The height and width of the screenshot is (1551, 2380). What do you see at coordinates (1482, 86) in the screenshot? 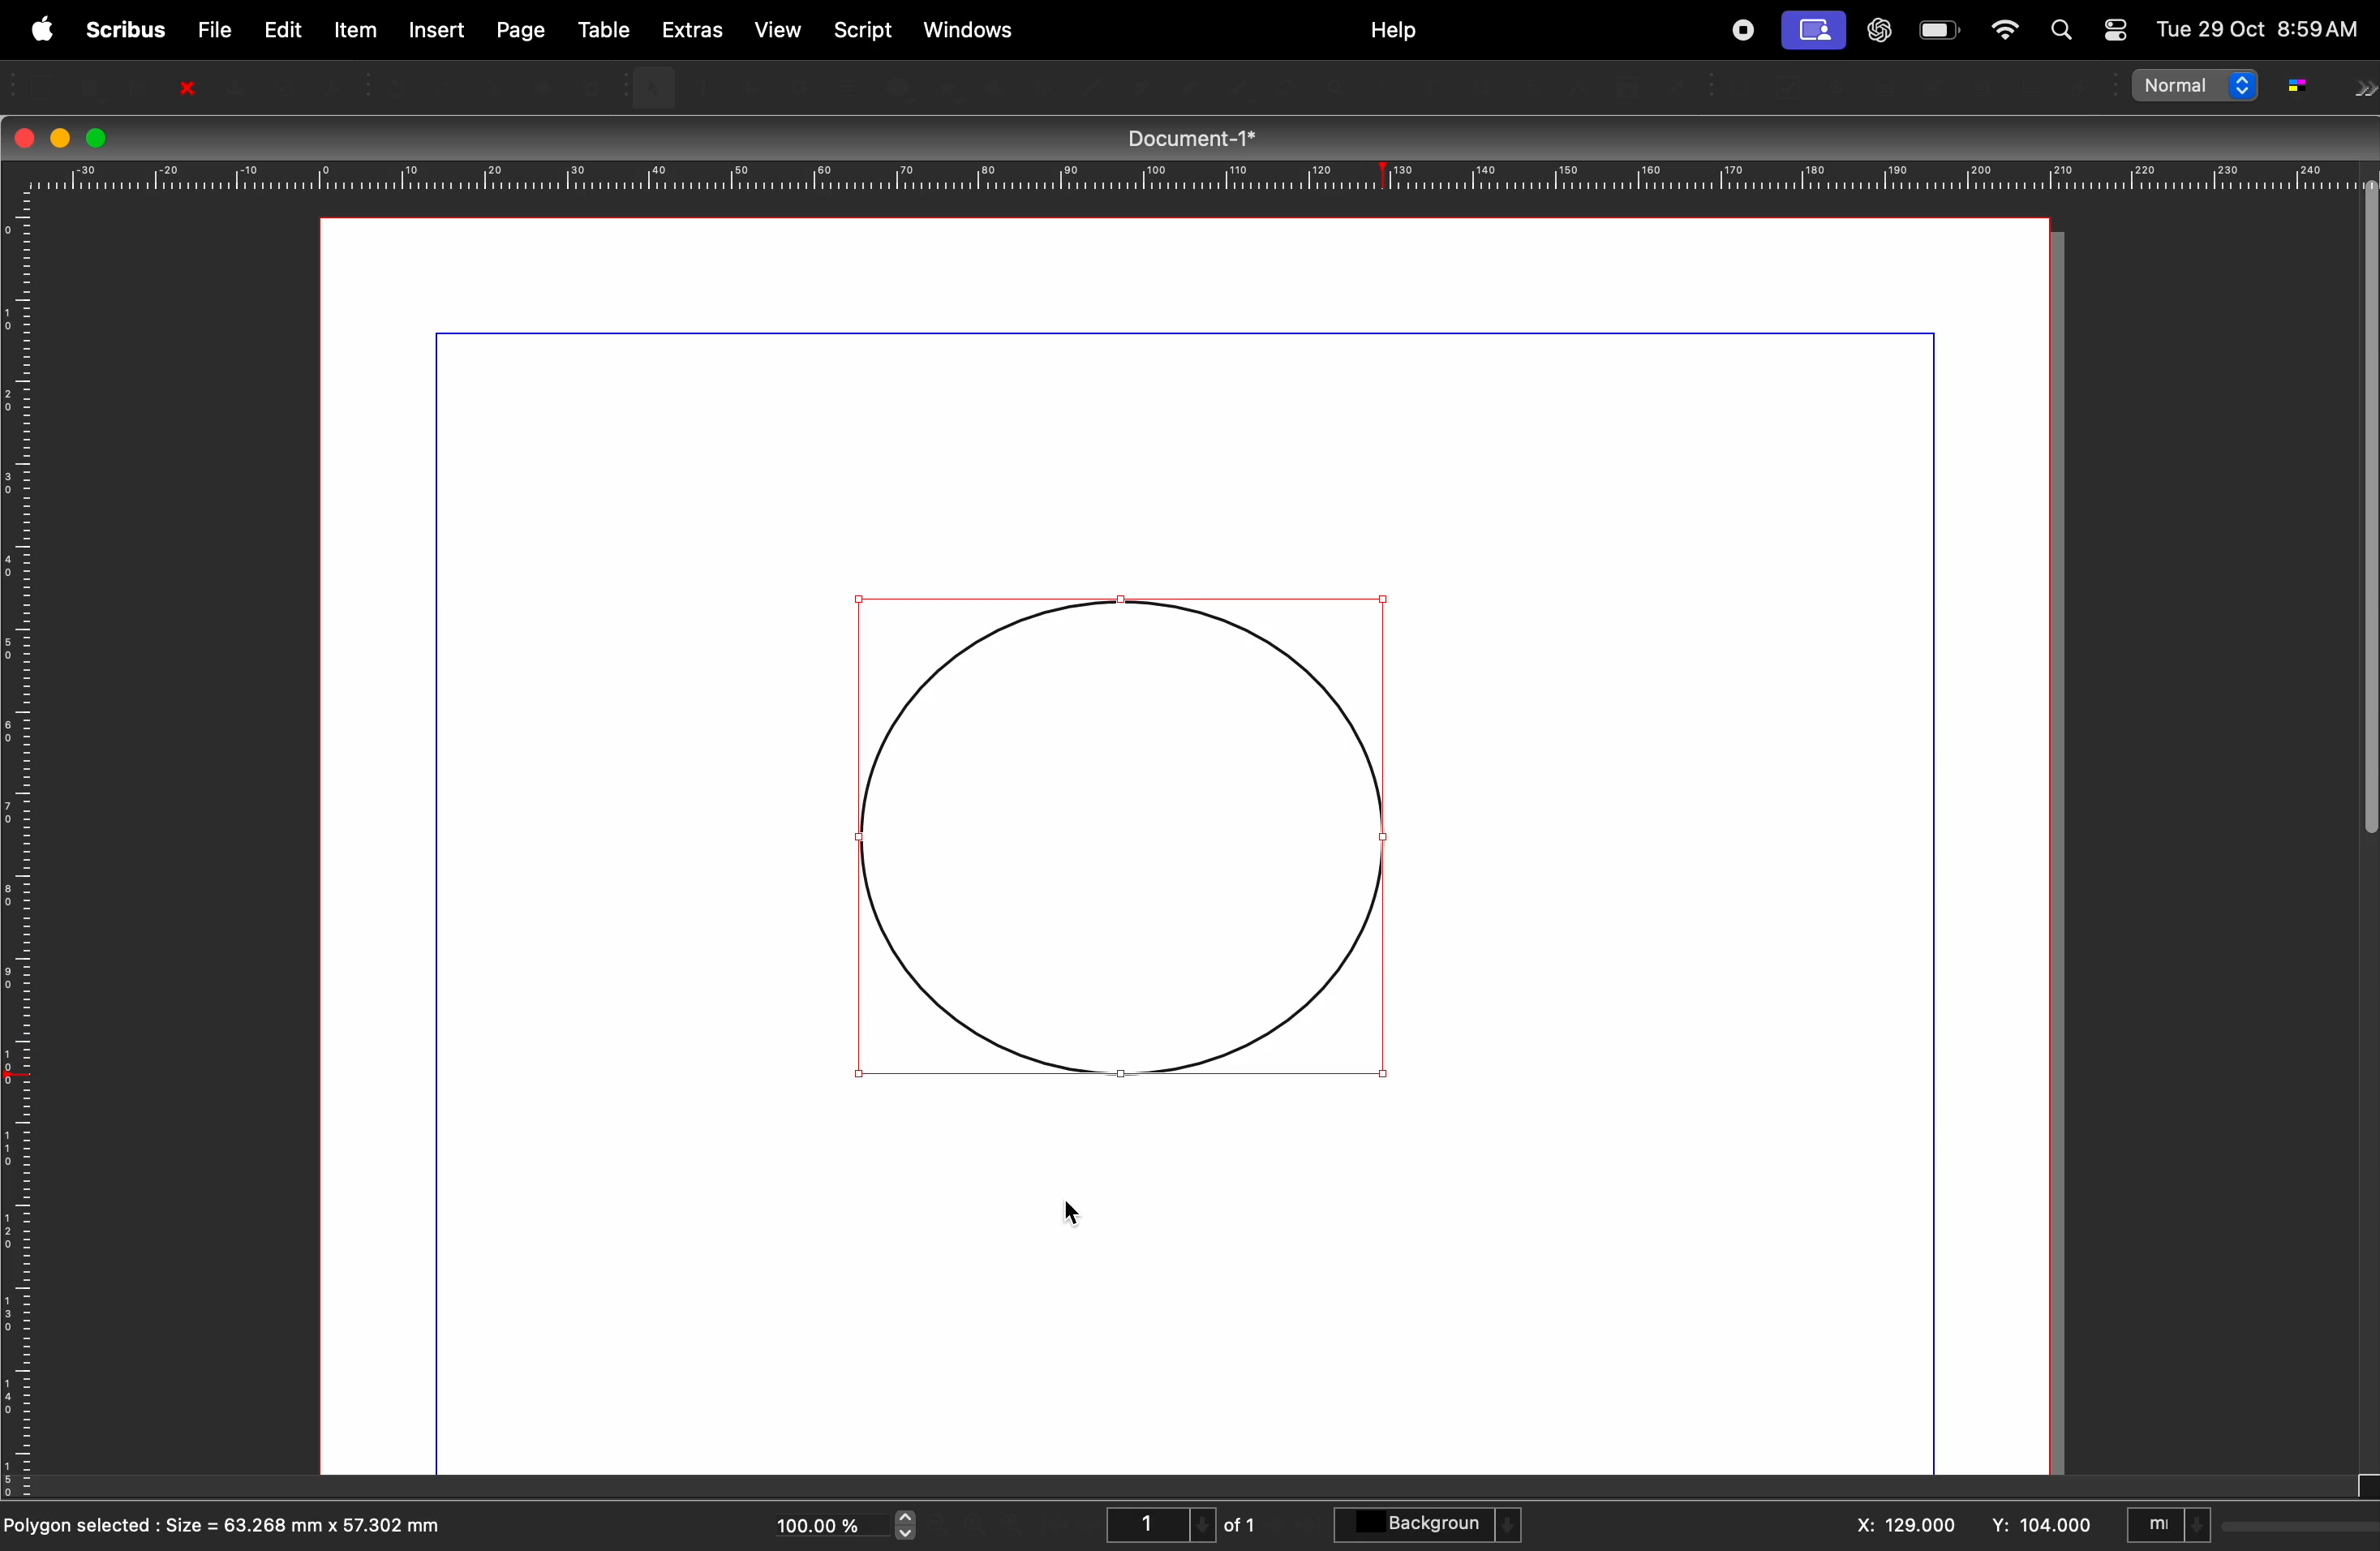
I see `Link text frames` at bounding box center [1482, 86].